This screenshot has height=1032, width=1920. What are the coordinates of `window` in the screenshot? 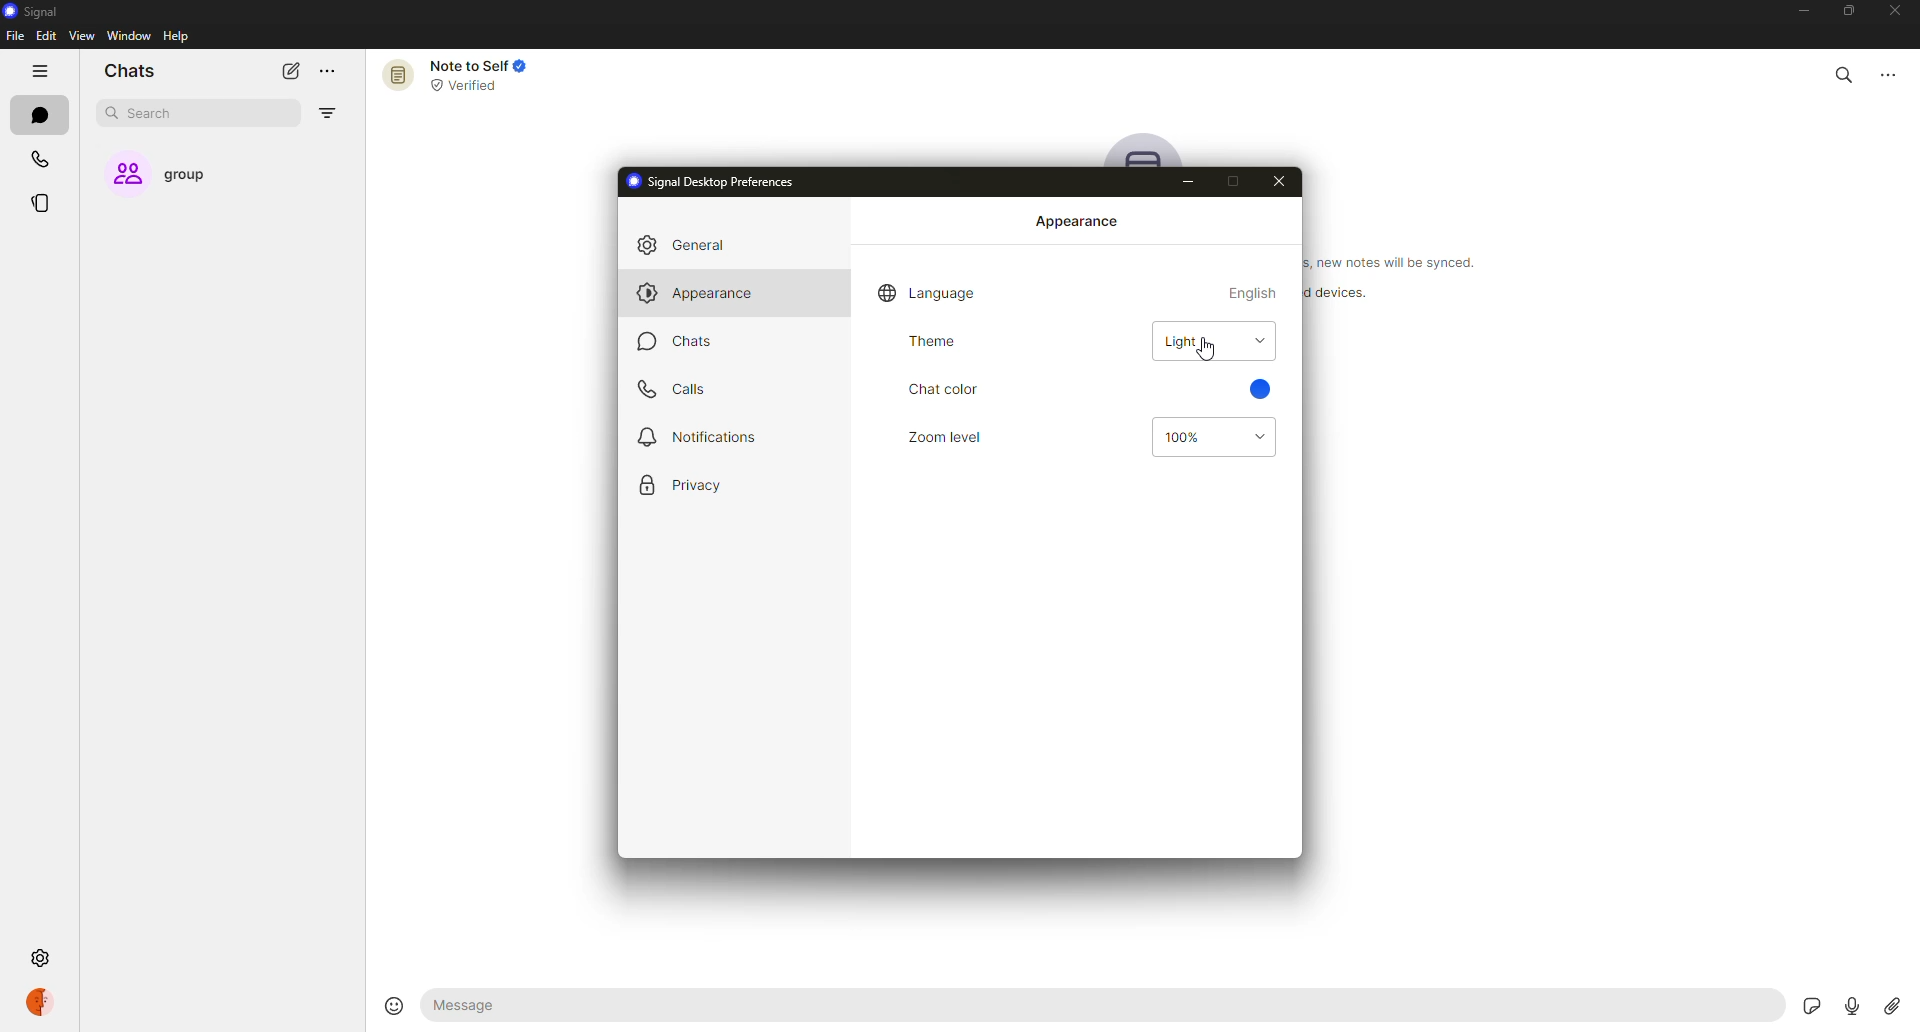 It's located at (130, 37).